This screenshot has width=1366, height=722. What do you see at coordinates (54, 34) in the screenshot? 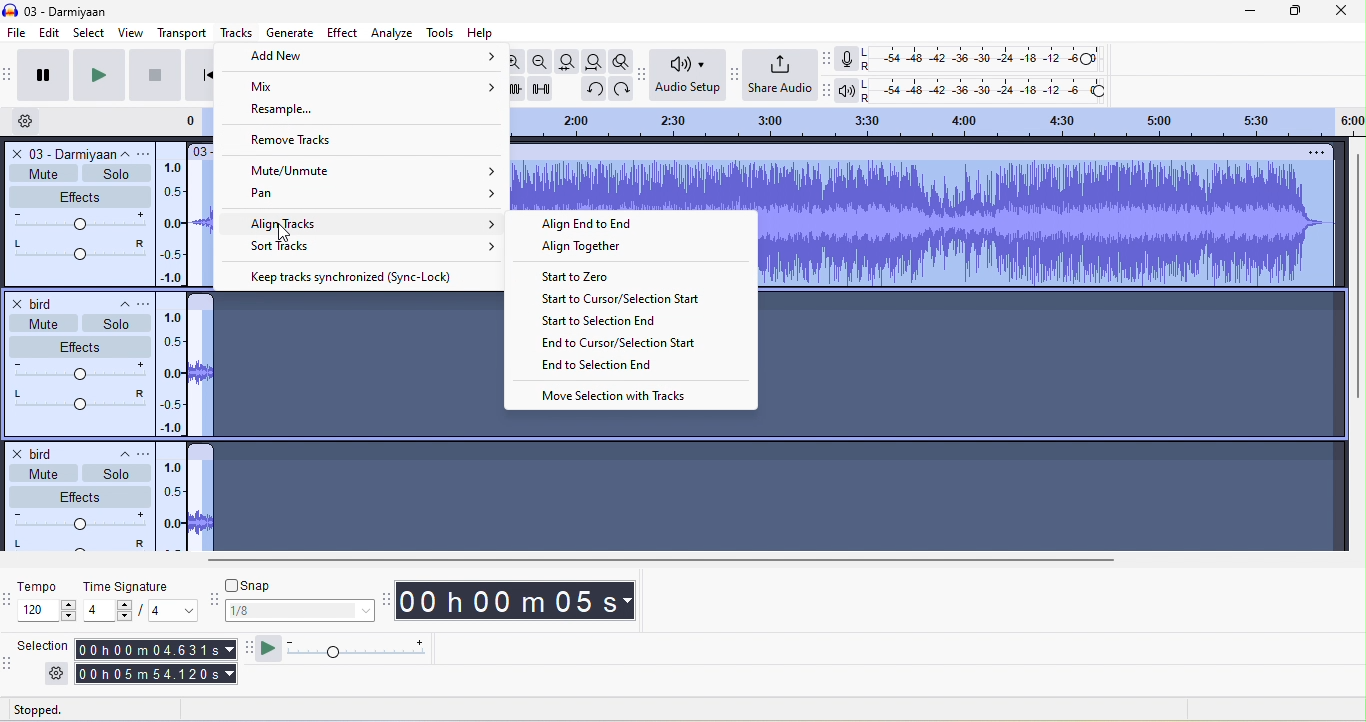
I see `edit` at bounding box center [54, 34].